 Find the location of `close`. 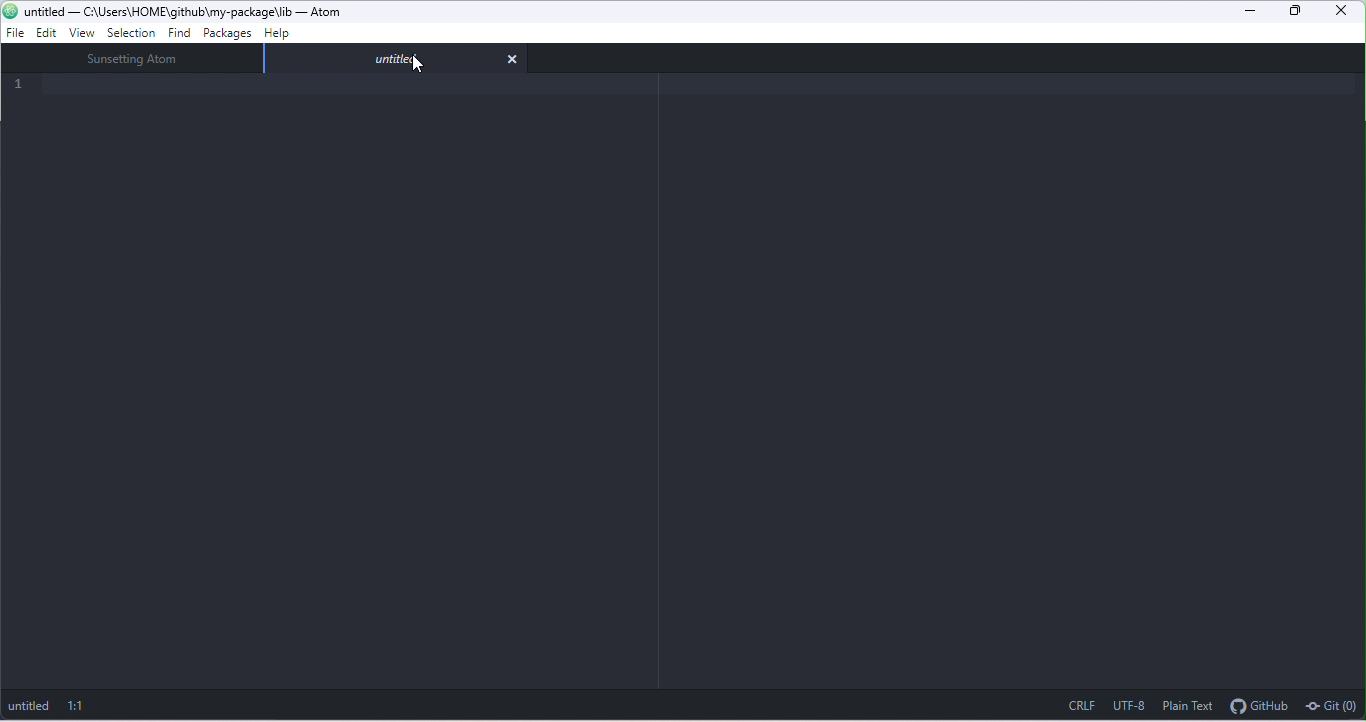

close is located at coordinates (1341, 16).